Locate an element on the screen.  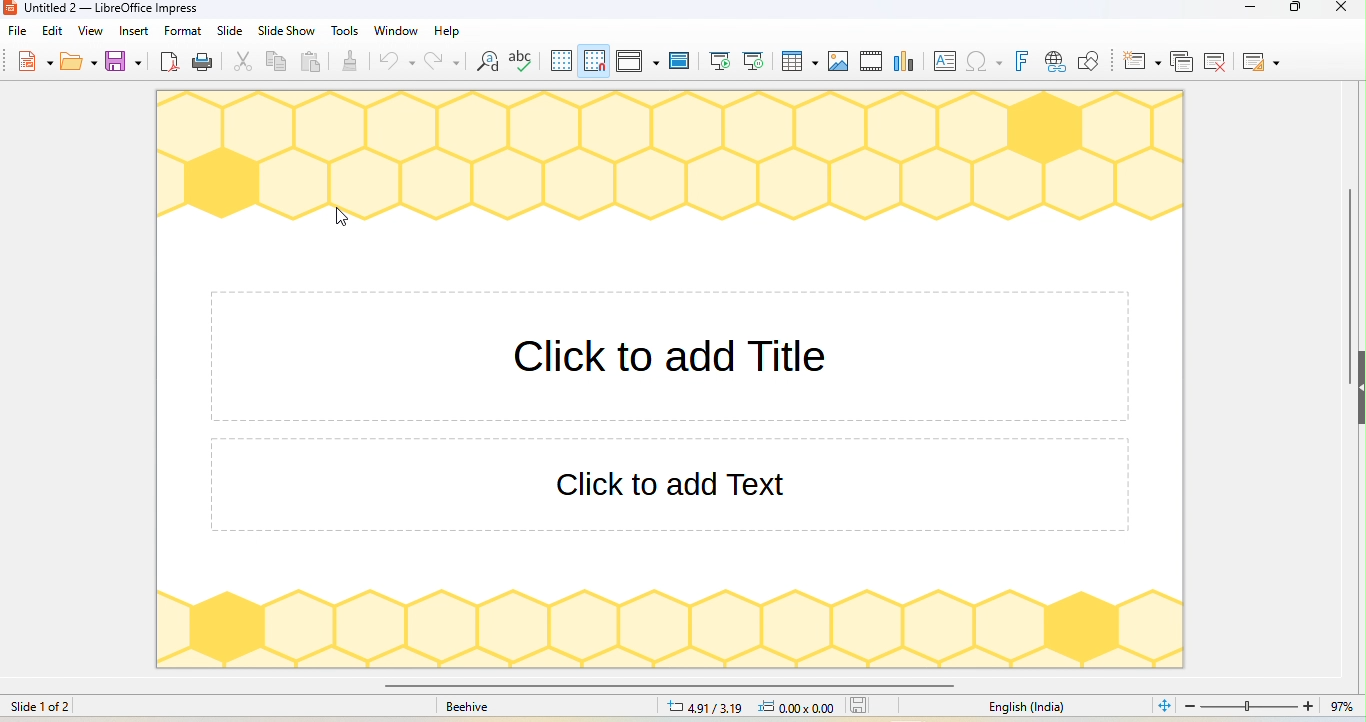
slide is located at coordinates (231, 31).